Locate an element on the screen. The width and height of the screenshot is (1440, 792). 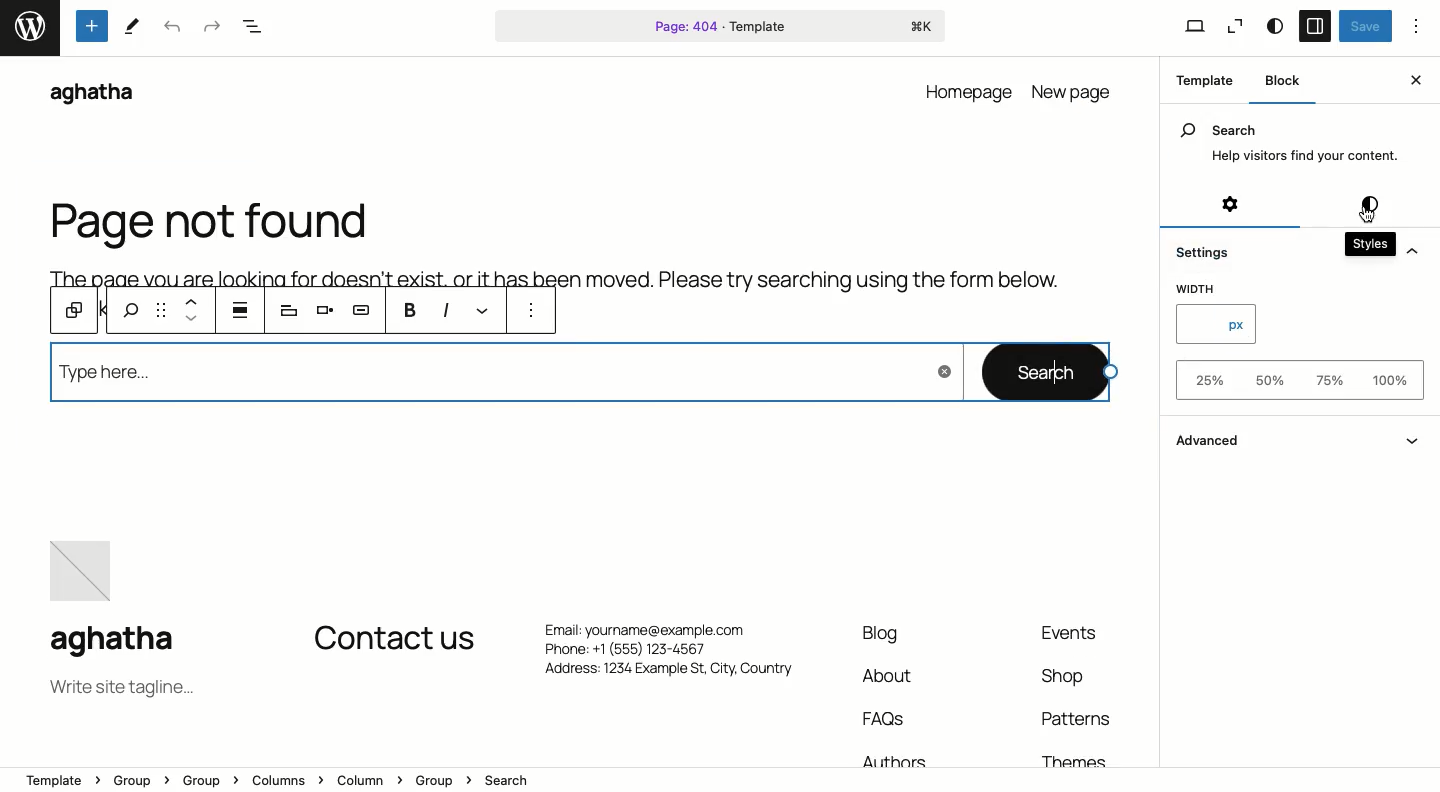
 is located at coordinates (550, 279).